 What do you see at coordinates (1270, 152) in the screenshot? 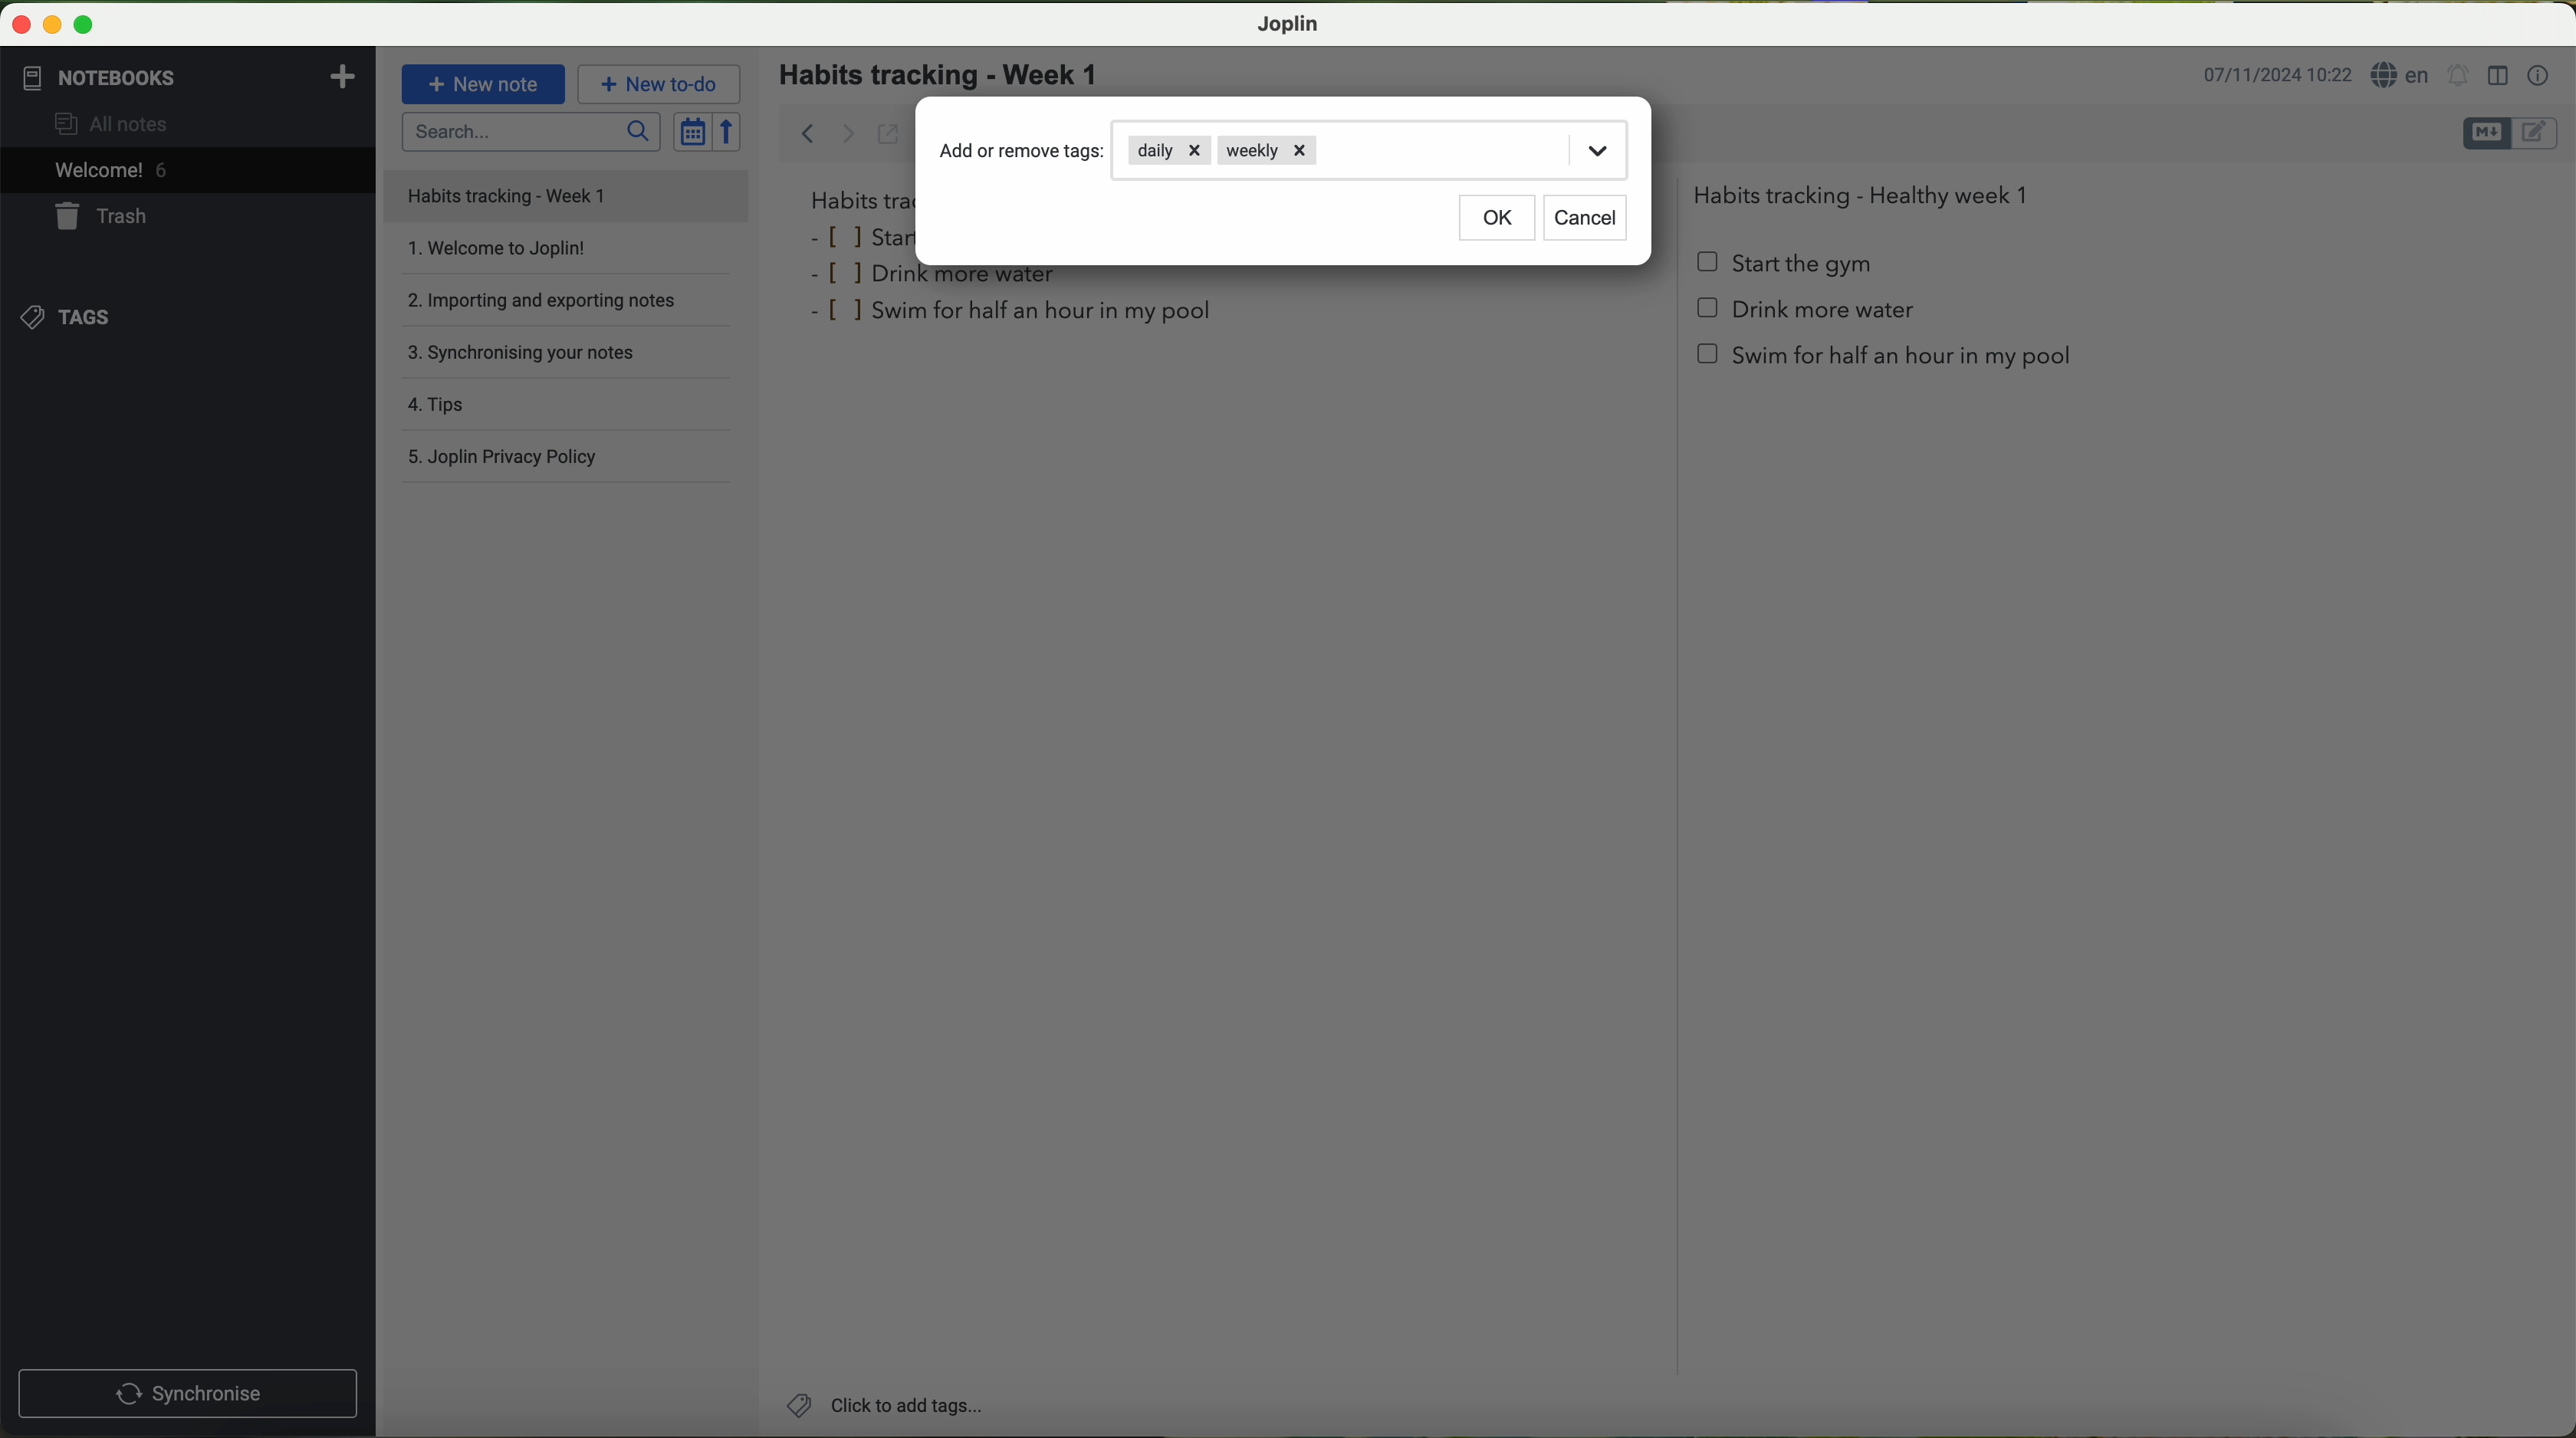
I see `weekly` at bounding box center [1270, 152].